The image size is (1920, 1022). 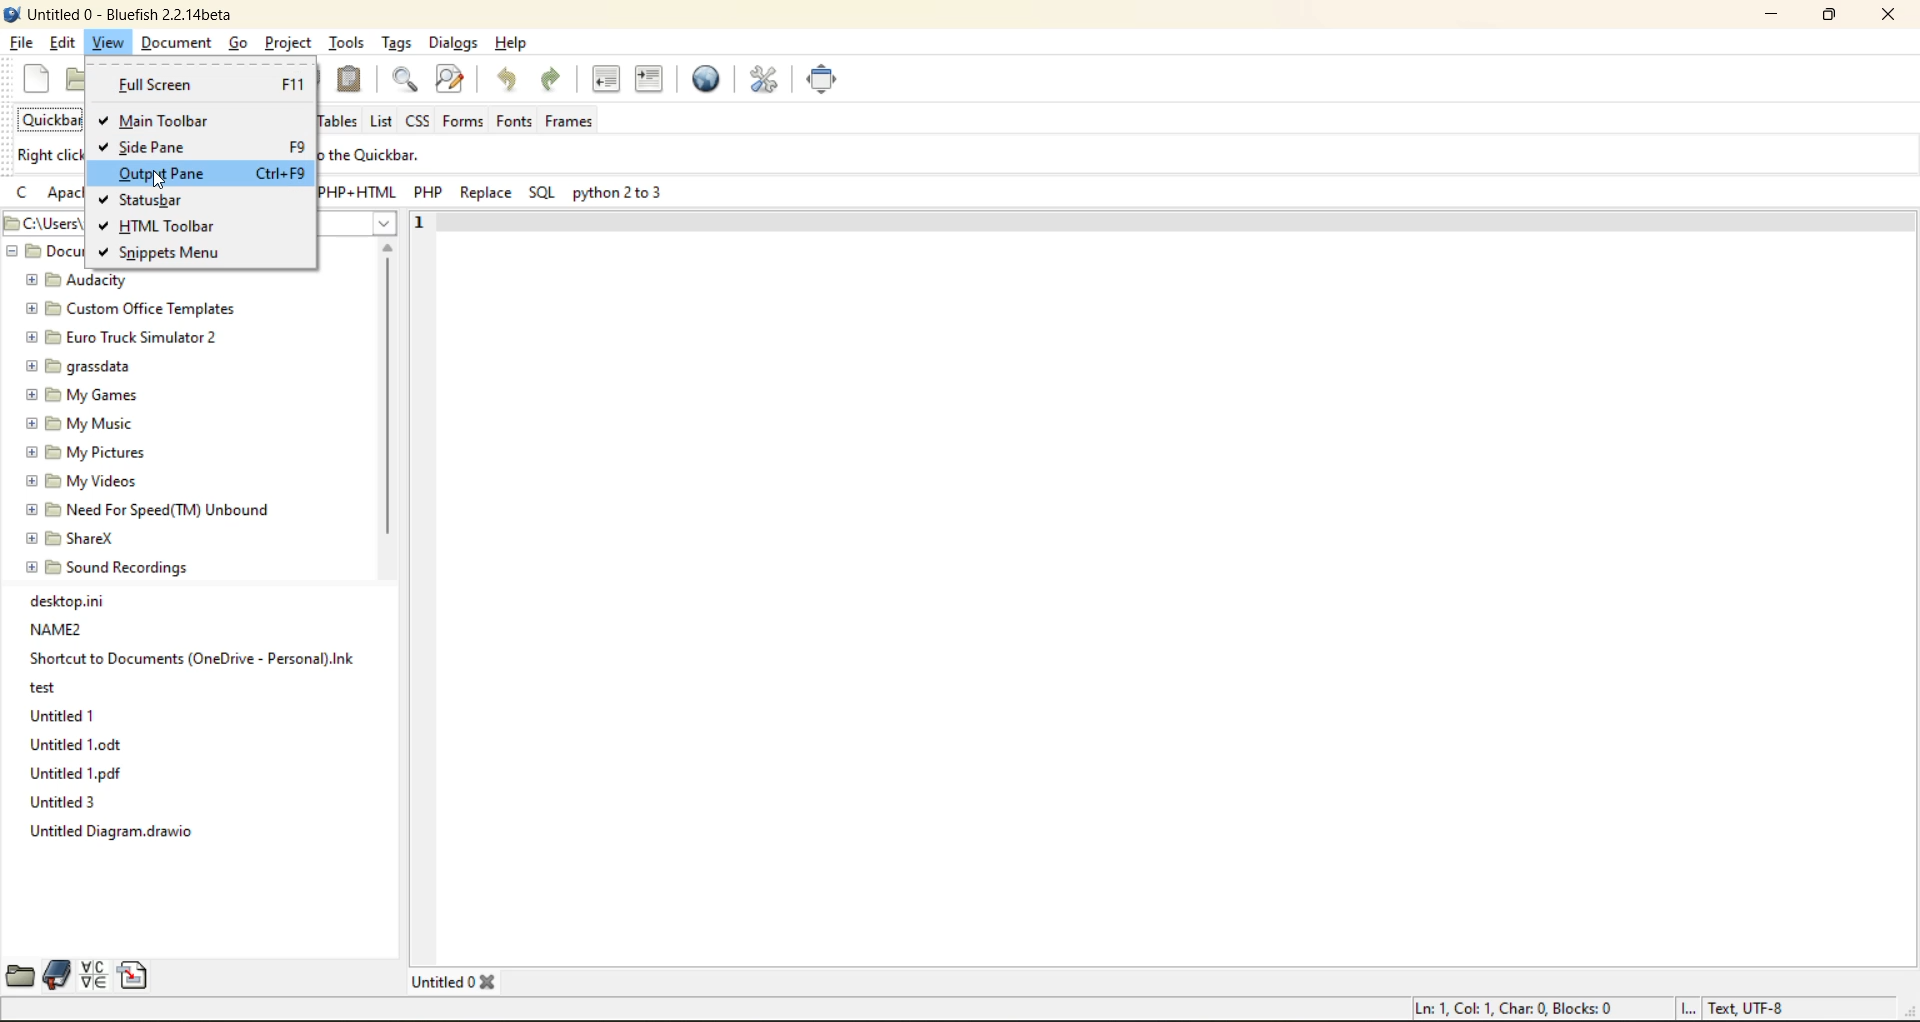 What do you see at coordinates (172, 224) in the screenshot?
I see `html toolbar` at bounding box center [172, 224].